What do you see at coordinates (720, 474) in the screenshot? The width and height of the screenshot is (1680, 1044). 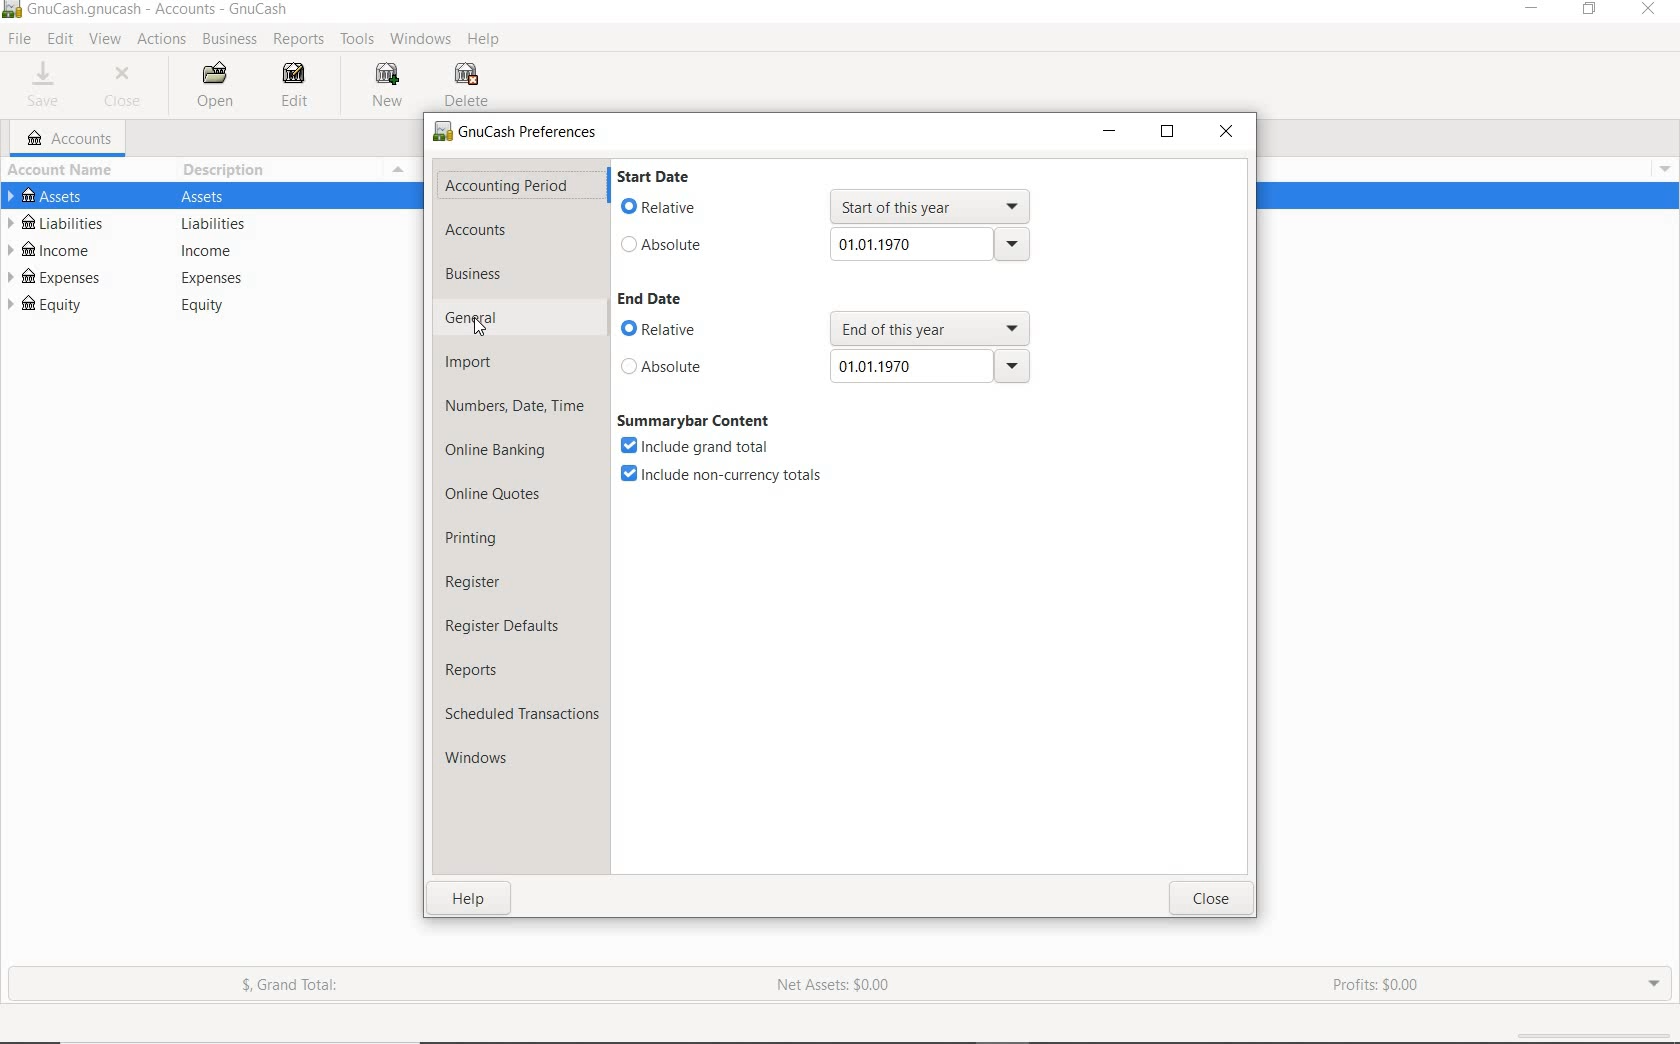 I see `INCLUDE NON-CURRENCY TOTALS` at bounding box center [720, 474].